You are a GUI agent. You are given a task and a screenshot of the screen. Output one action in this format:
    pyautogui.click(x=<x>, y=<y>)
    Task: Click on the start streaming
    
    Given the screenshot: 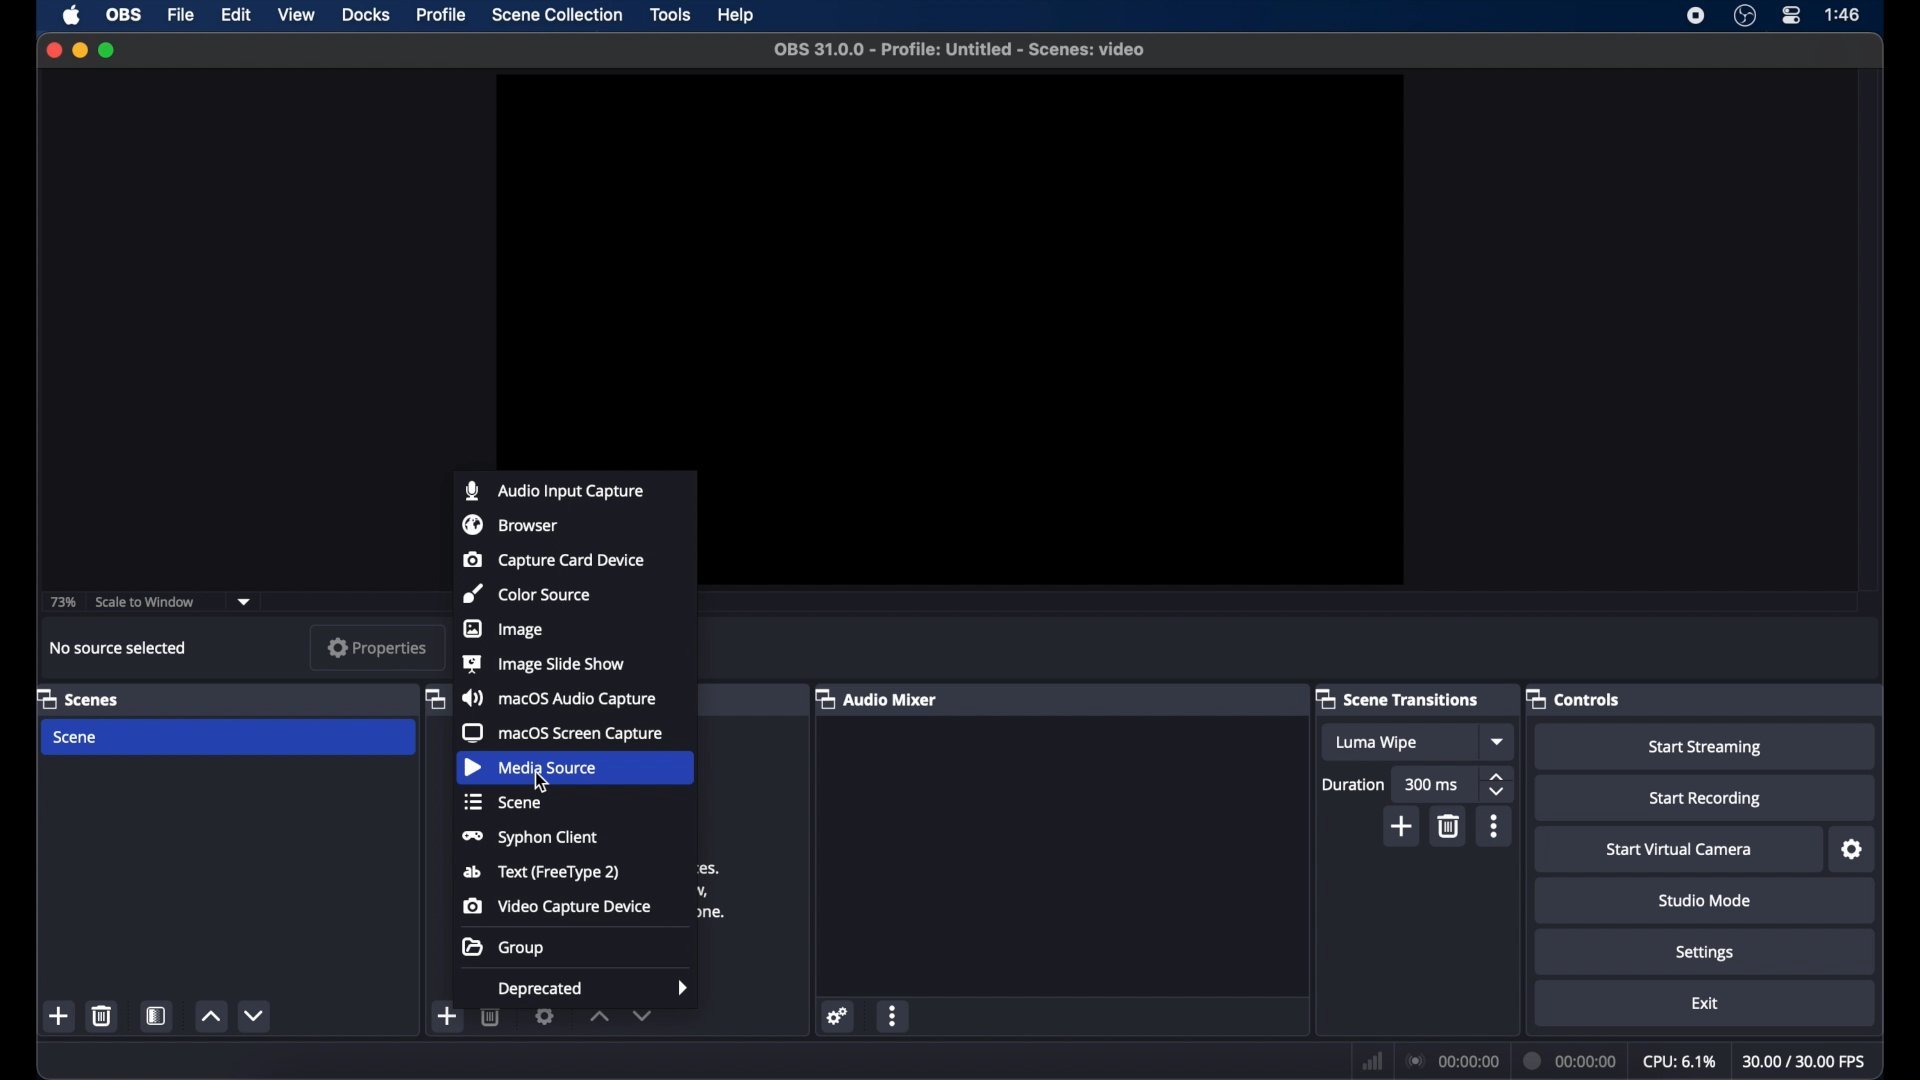 What is the action you would take?
    pyautogui.click(x=1705, y=748)
    